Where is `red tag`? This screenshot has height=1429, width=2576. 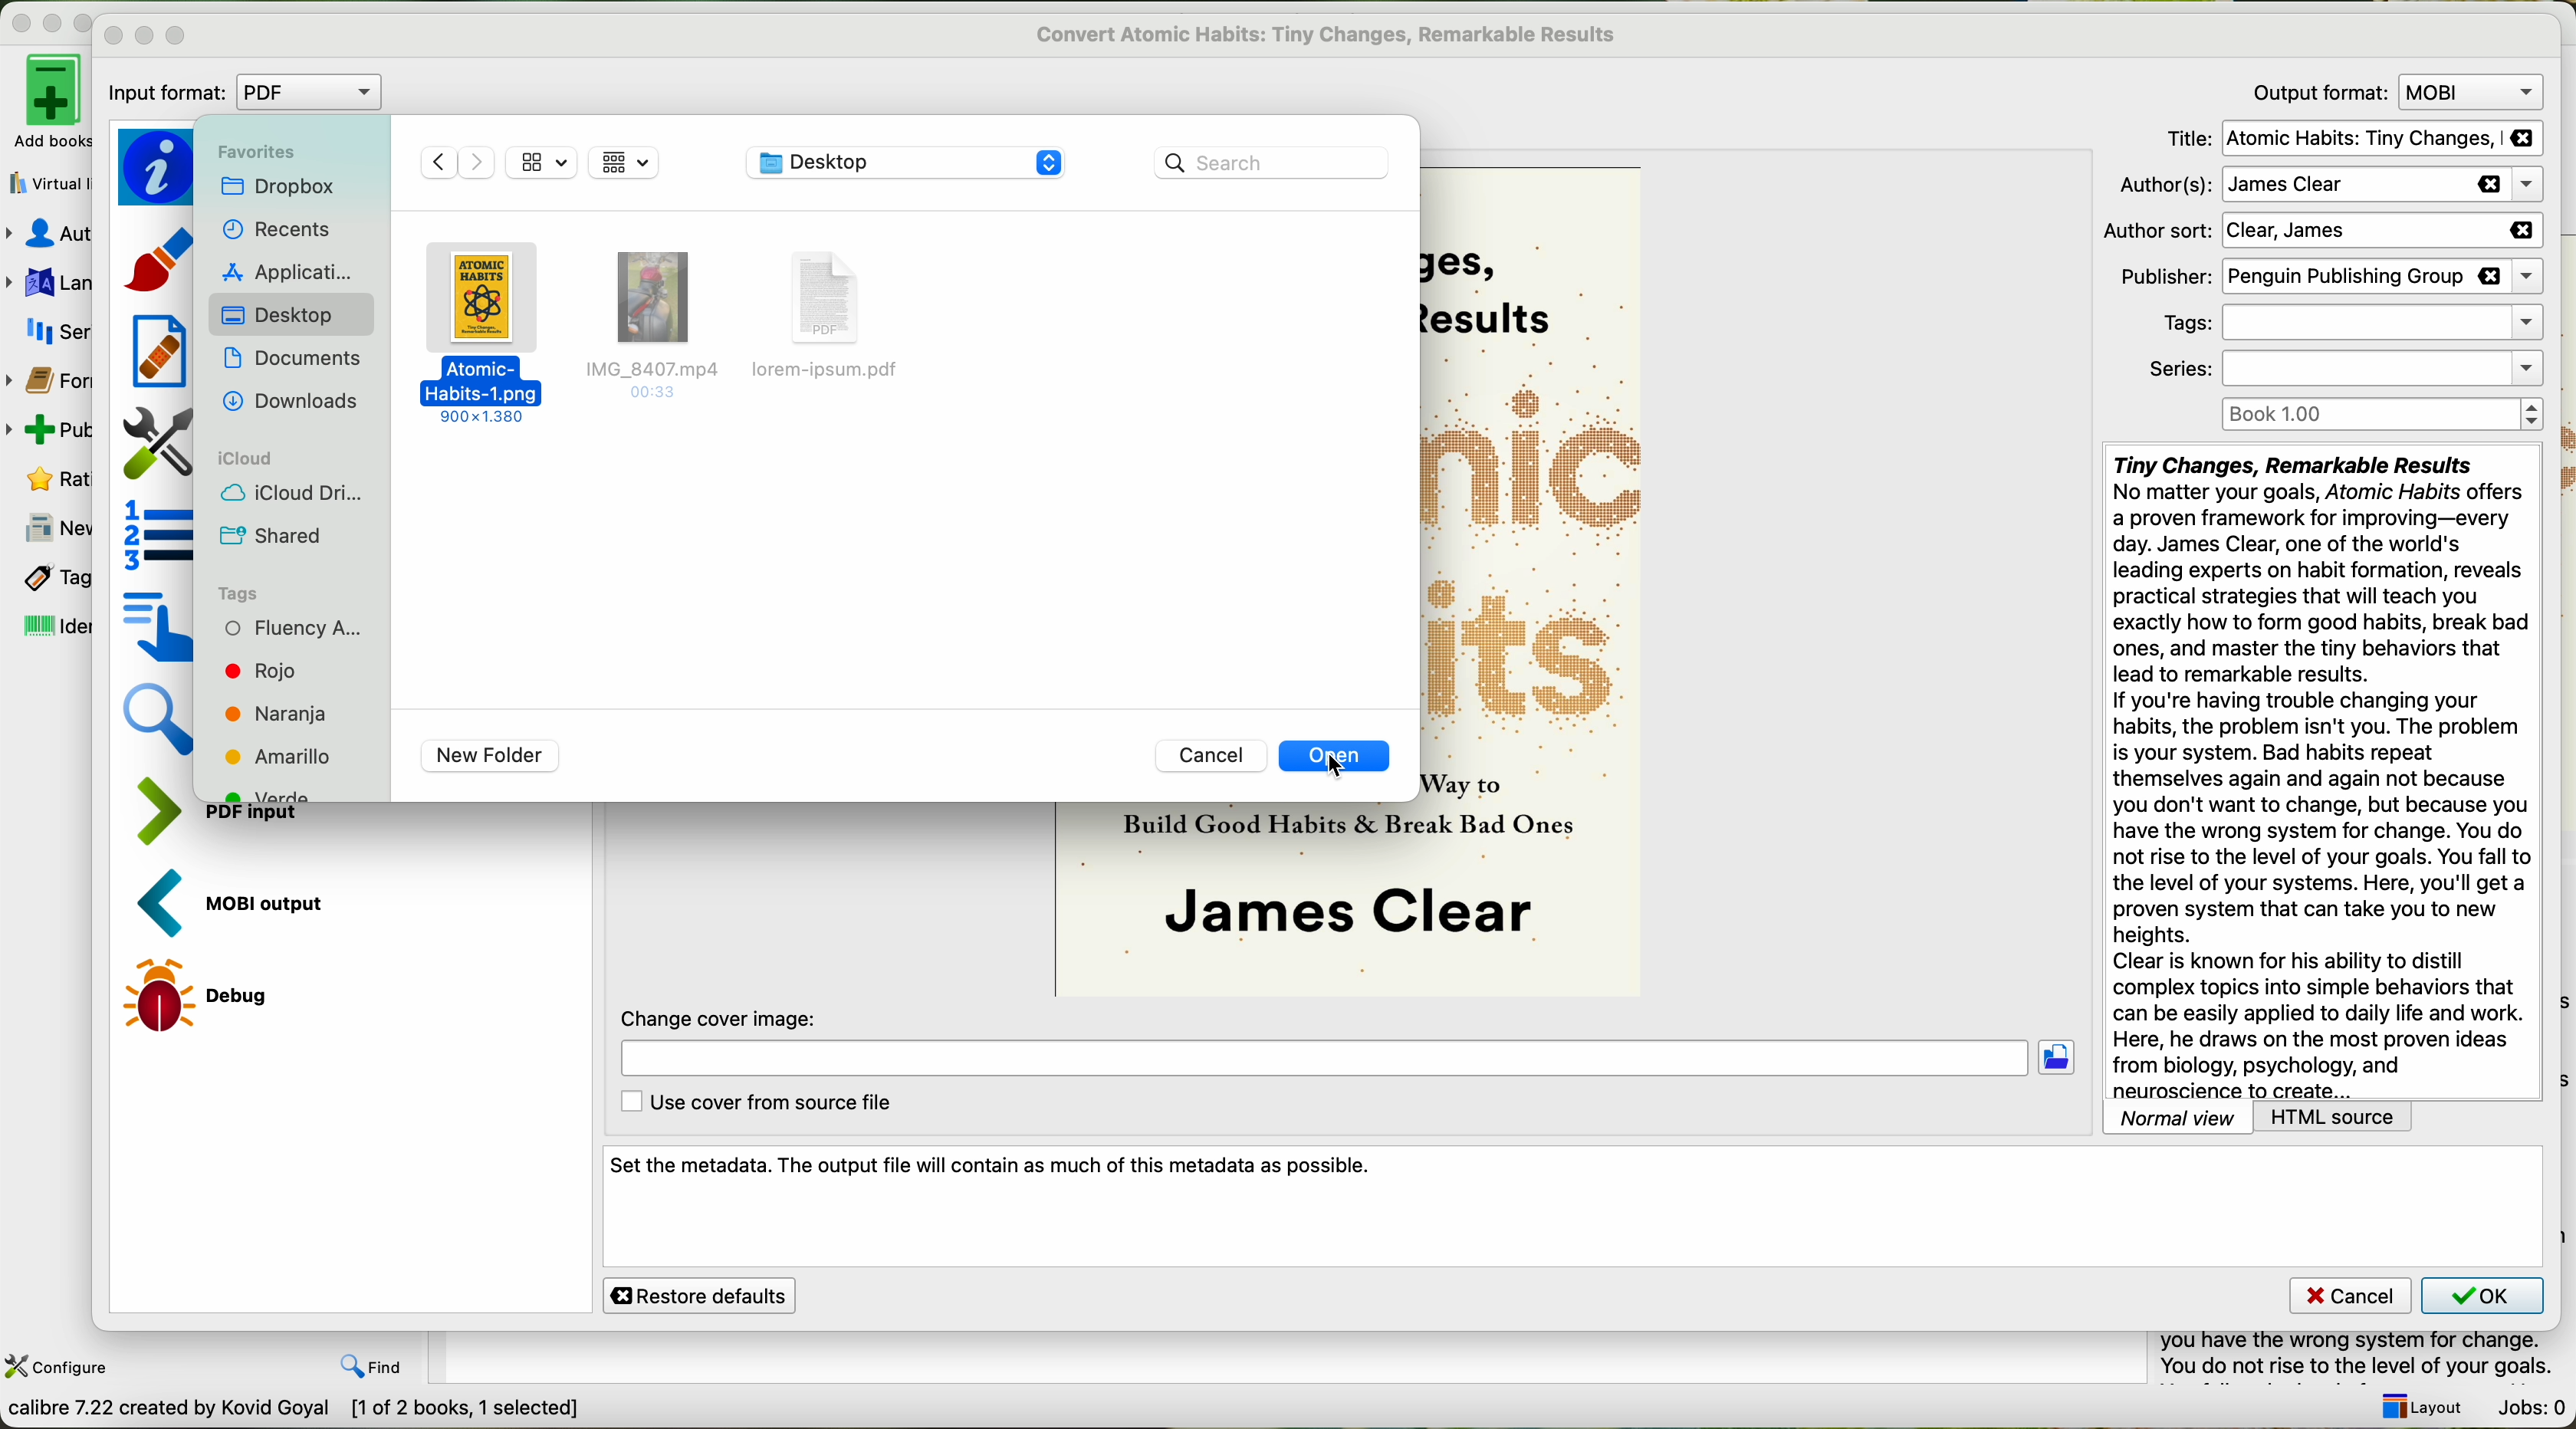 red tag is located at coordinates (261, 669).